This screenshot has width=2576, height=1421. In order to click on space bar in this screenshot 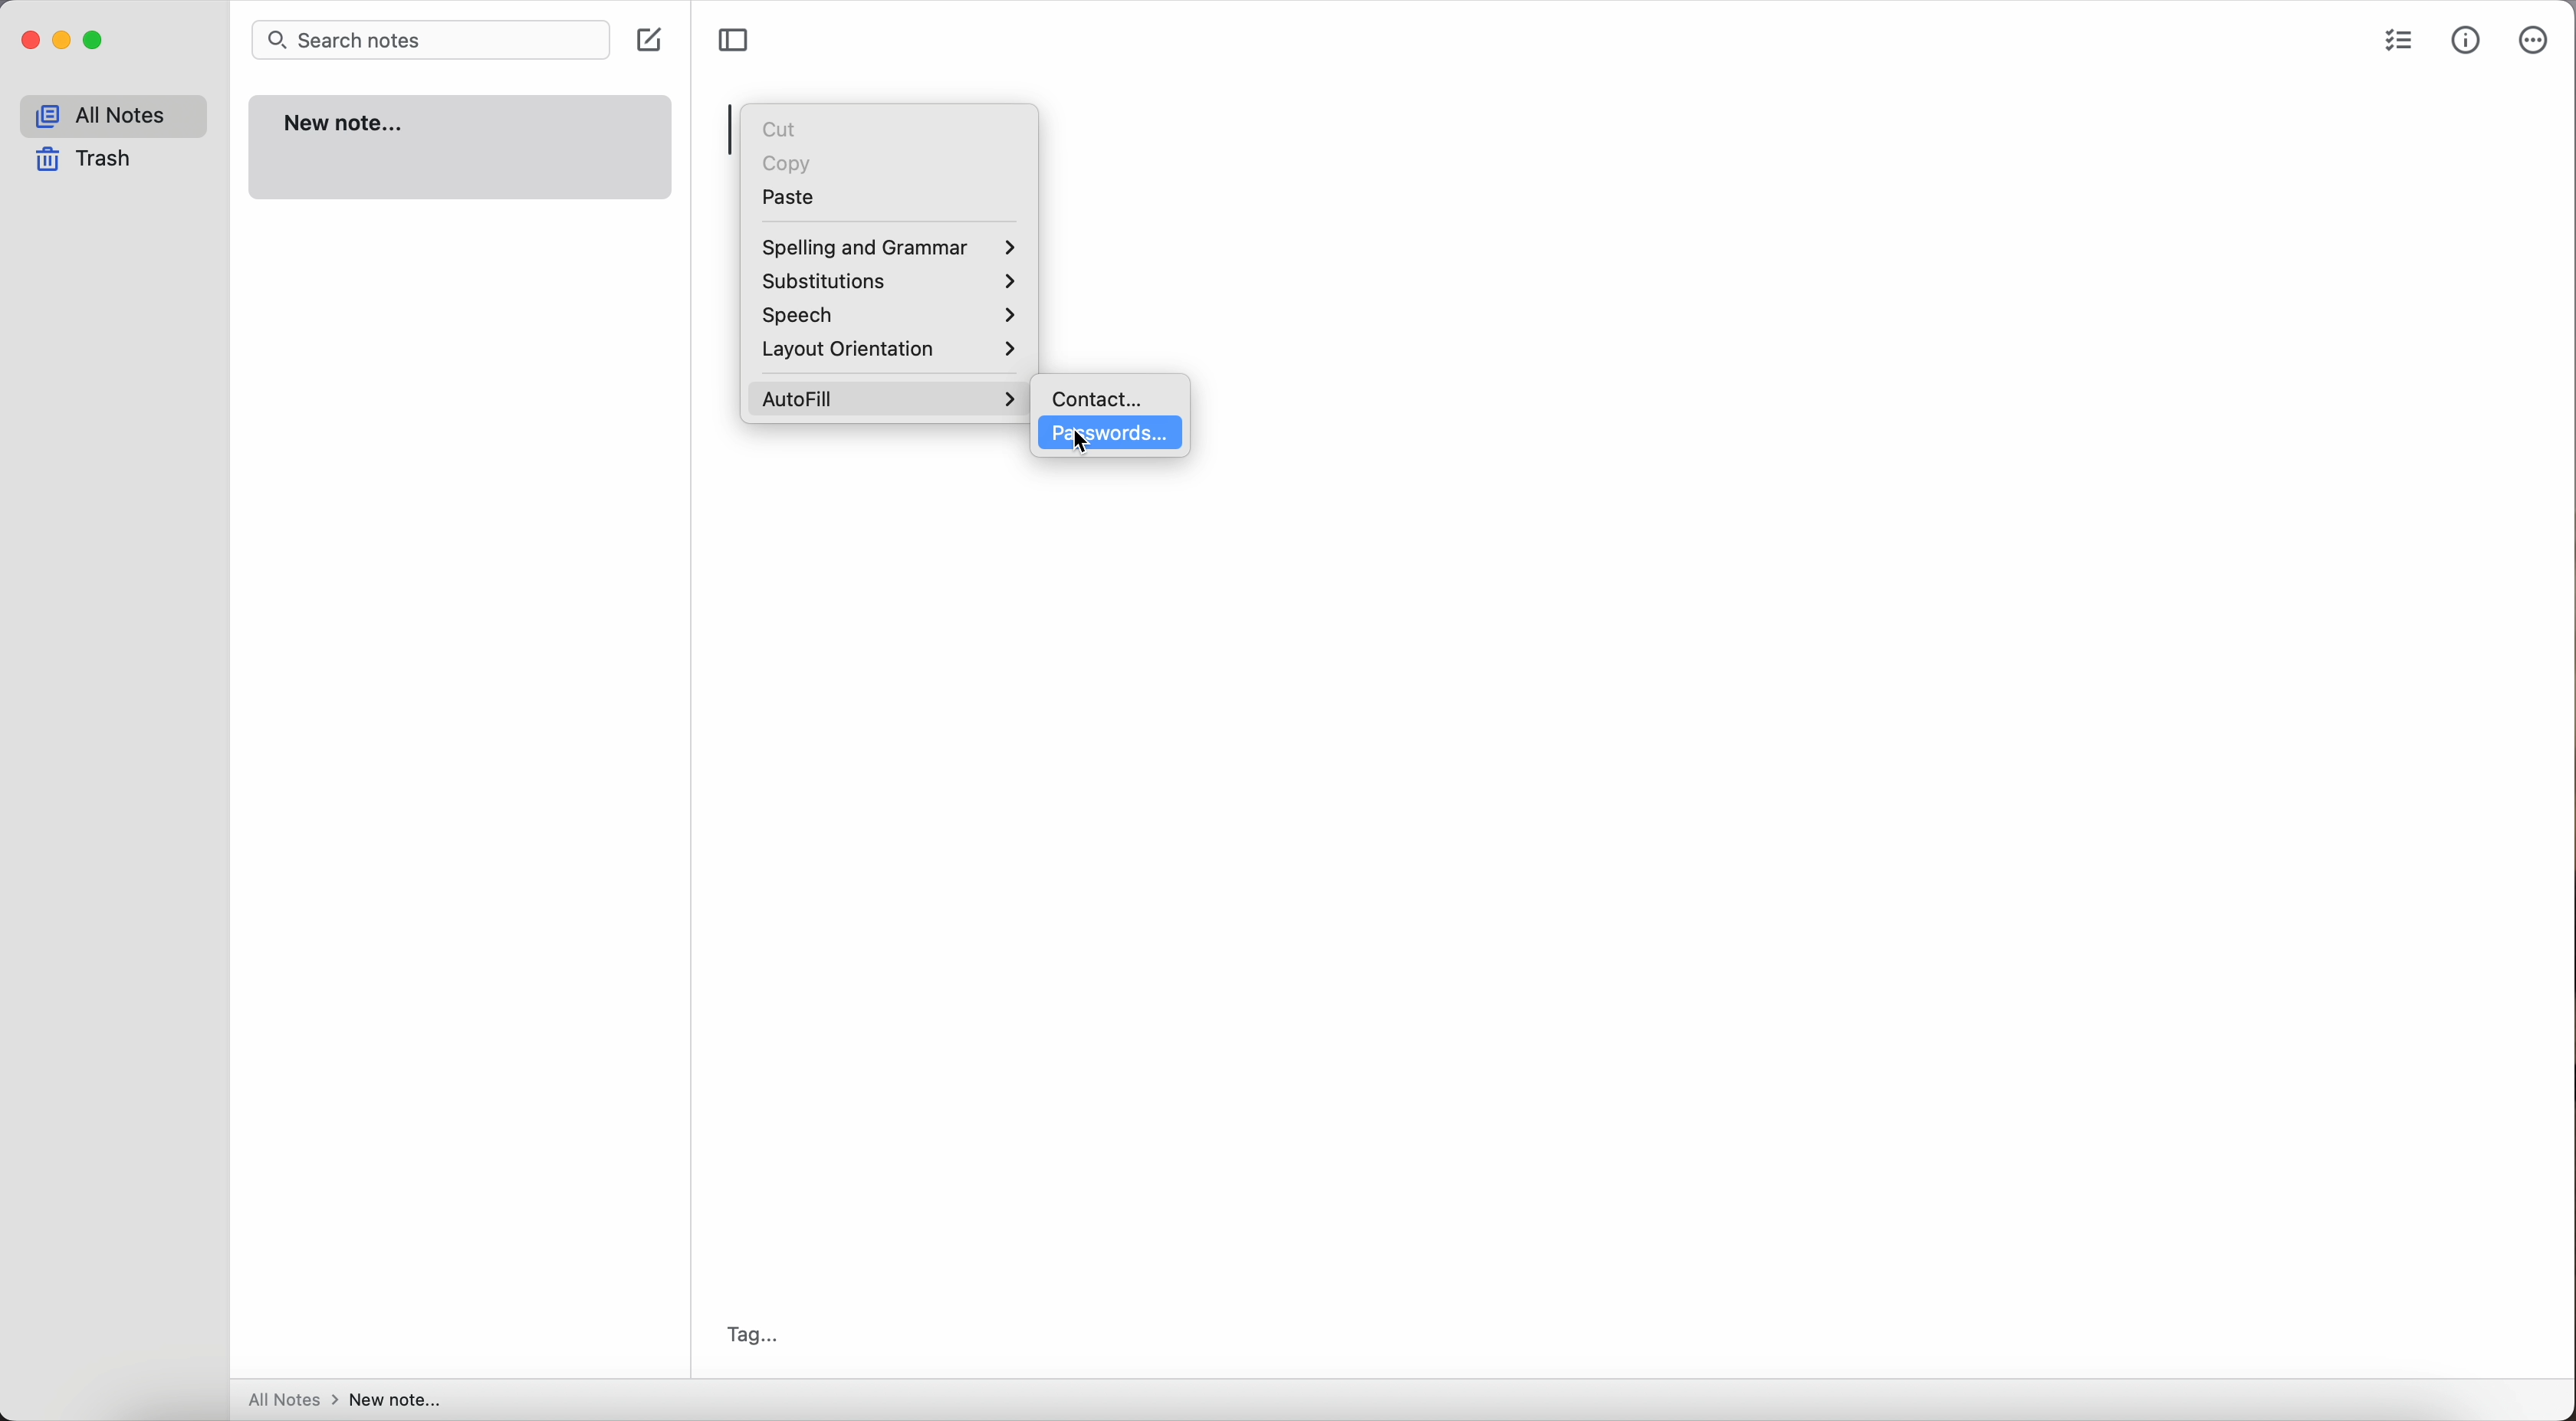, I will do `click(730, 130)`.